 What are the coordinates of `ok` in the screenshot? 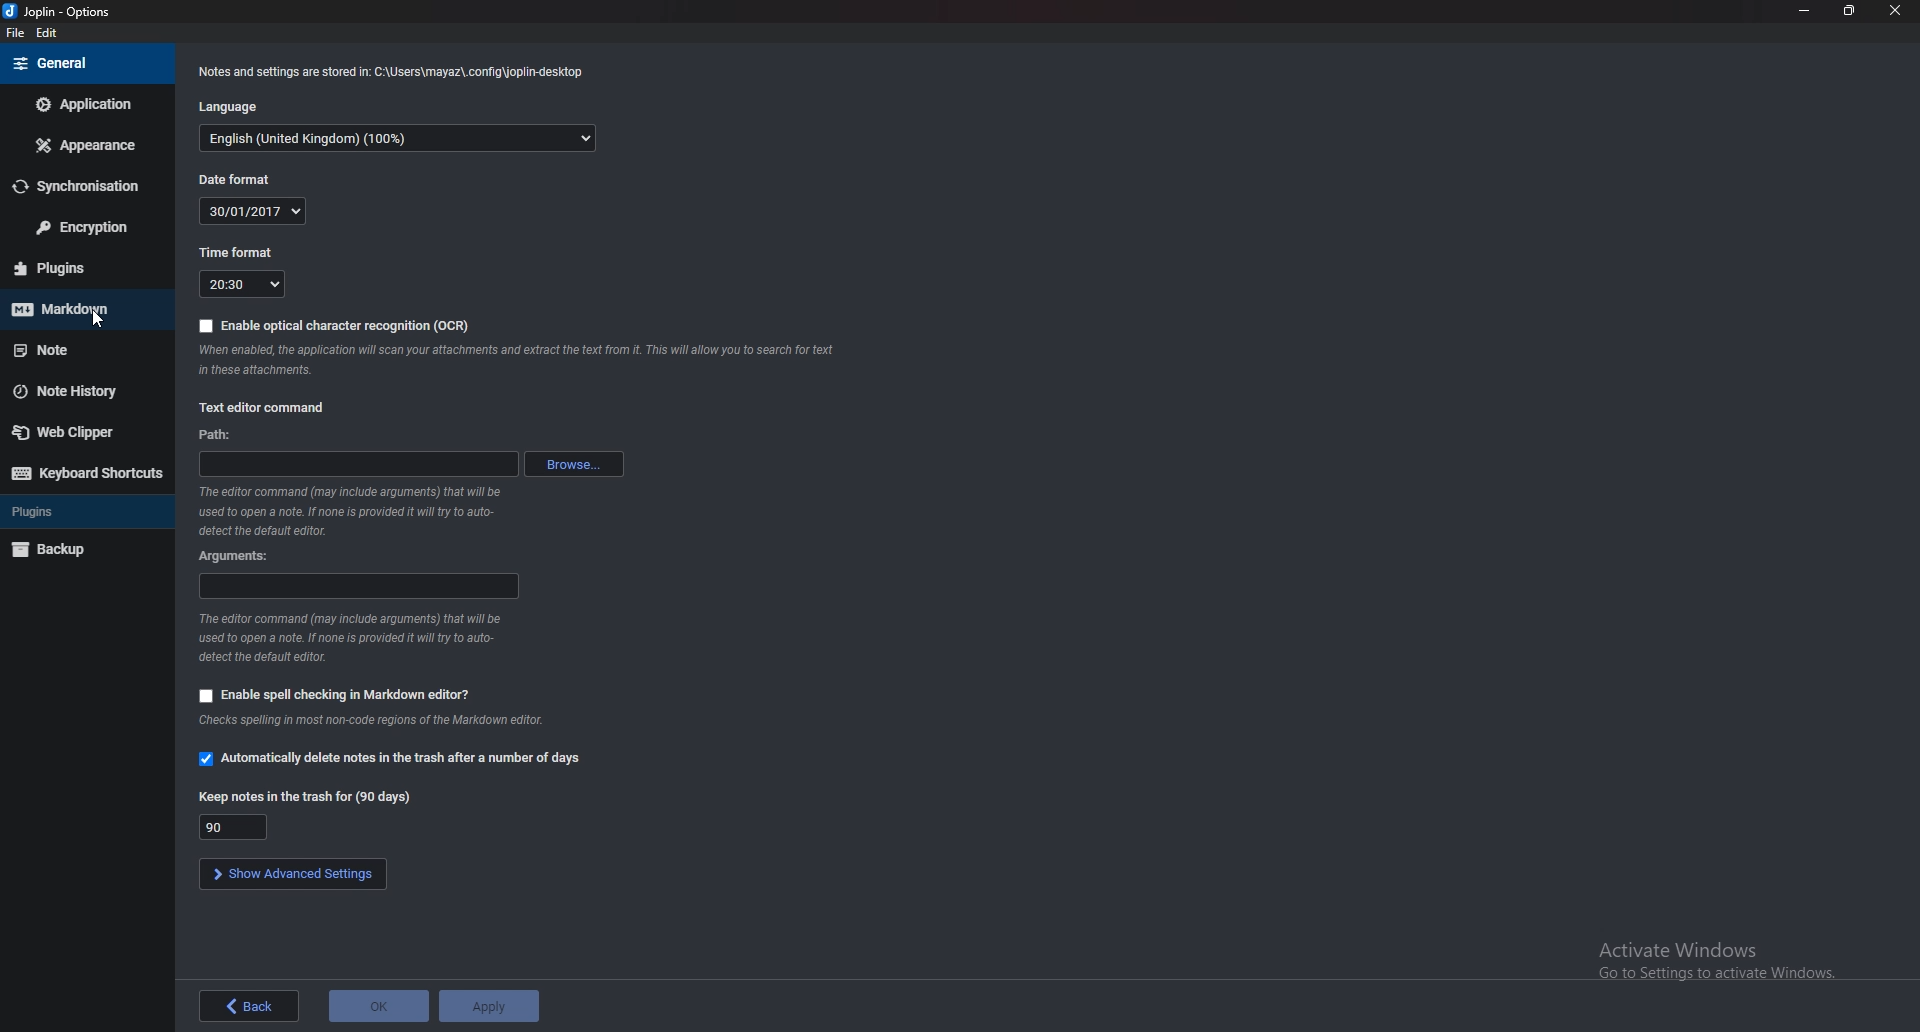 It's located at (377, 1004).